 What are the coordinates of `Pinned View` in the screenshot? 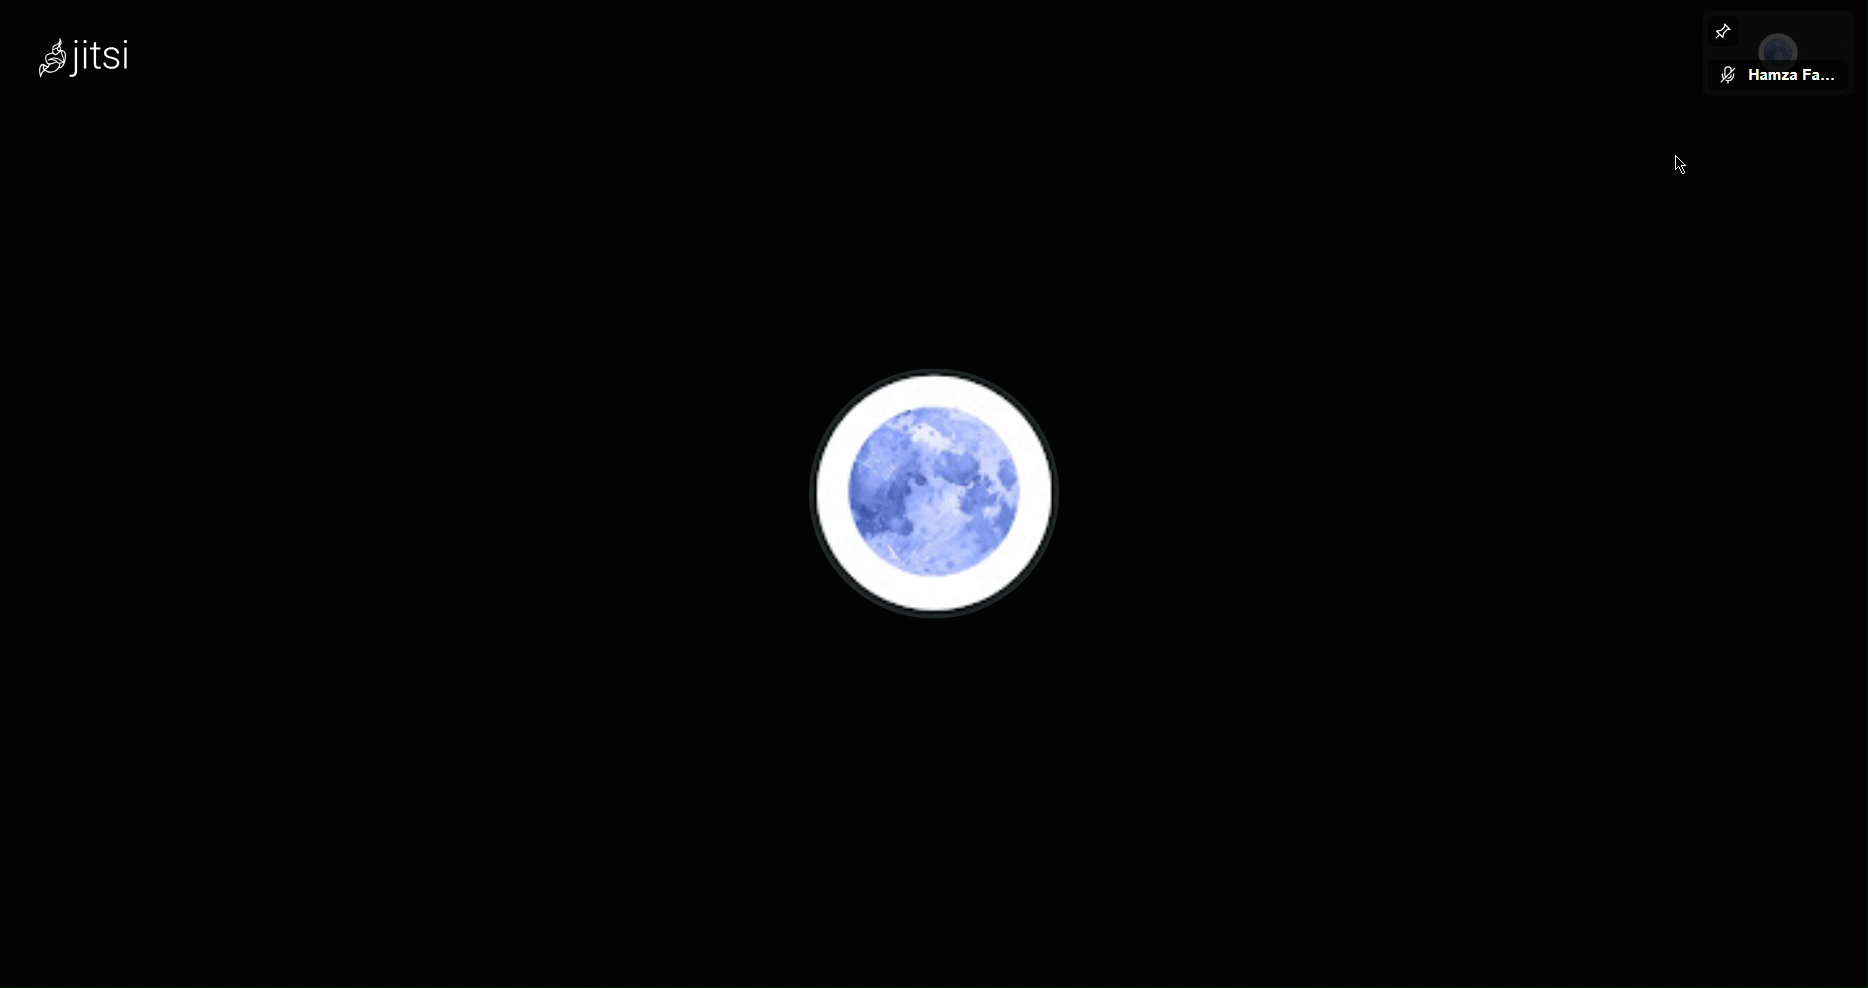 It's located at (1725, 29).